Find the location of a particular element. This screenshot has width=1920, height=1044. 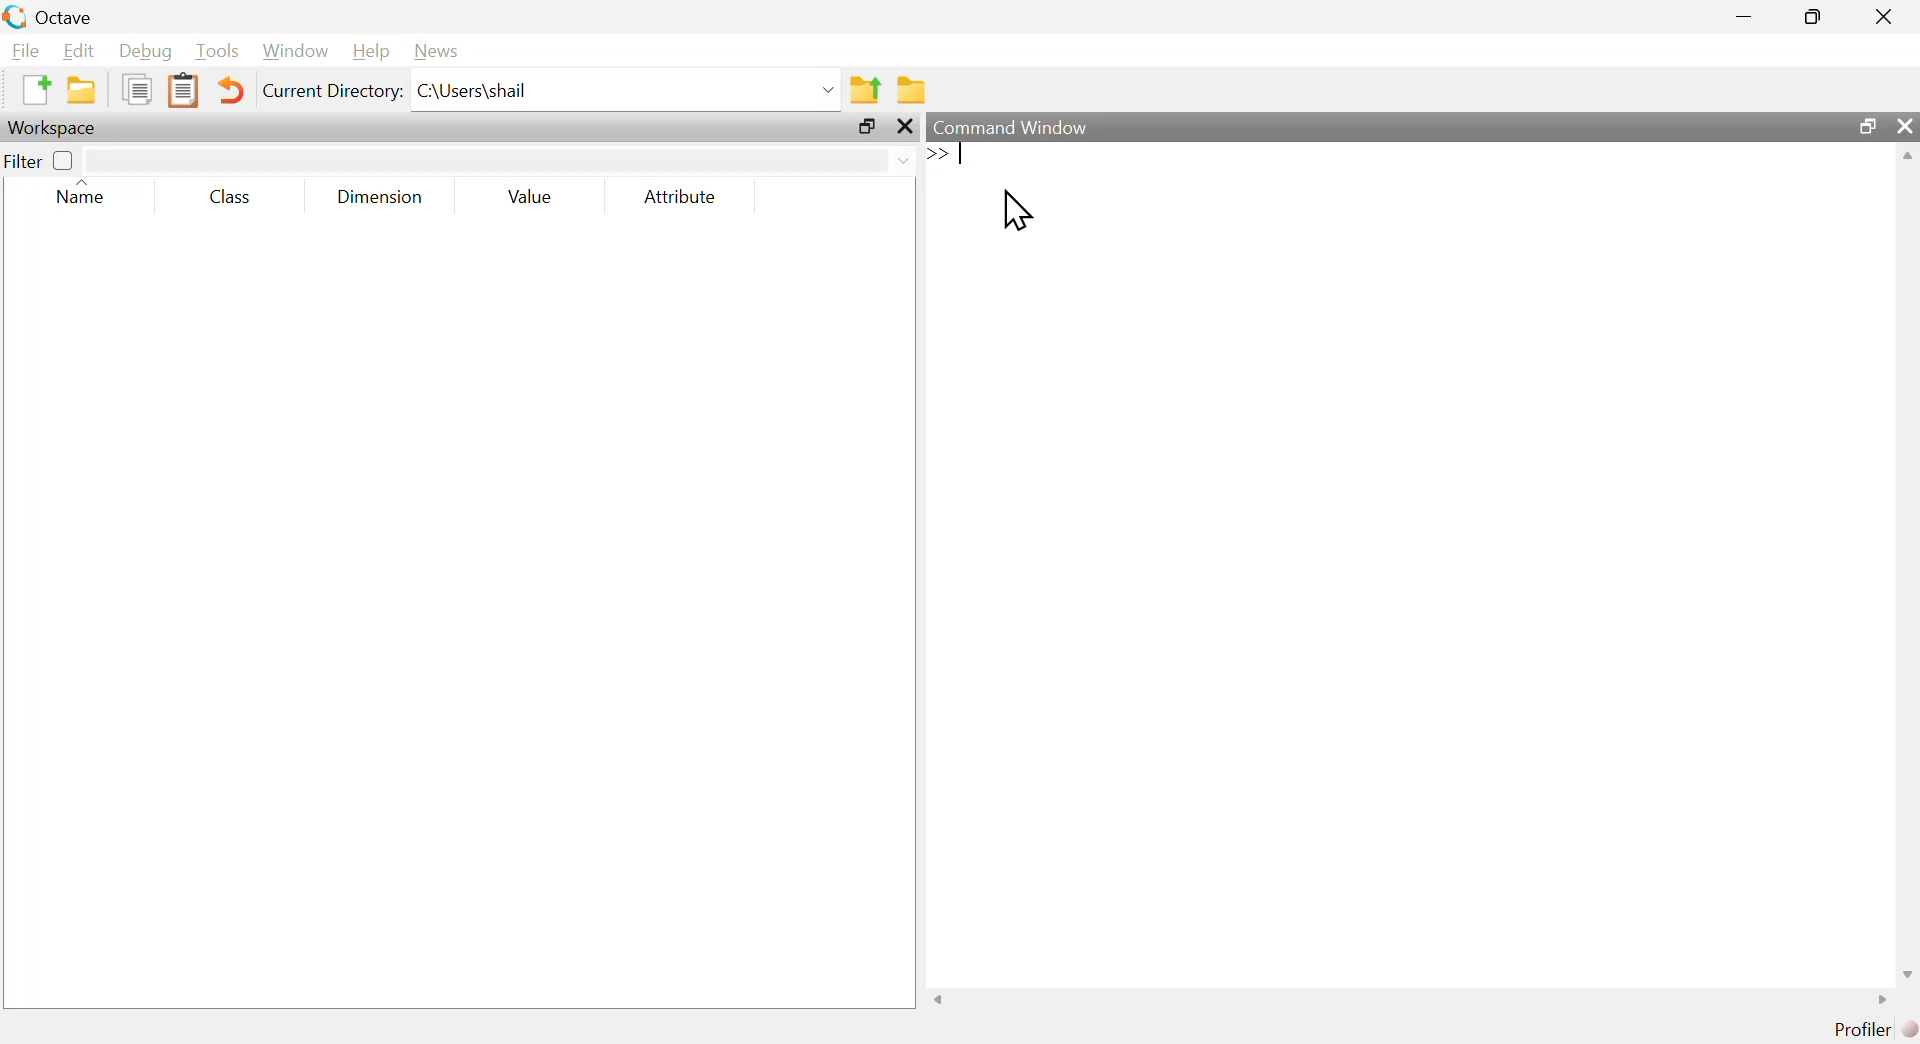

close is located at coordinates (1887, 14).